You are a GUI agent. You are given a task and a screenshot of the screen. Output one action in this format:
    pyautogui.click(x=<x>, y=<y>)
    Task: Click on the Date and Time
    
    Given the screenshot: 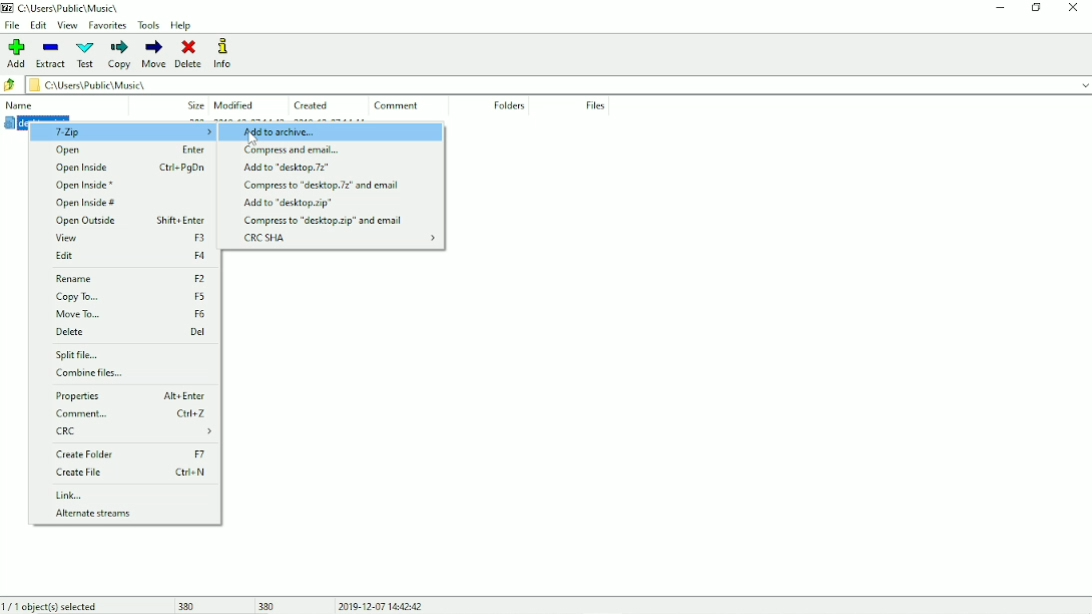 What is the action you would take?
    pyautogui.click(x=382, y=605)
    